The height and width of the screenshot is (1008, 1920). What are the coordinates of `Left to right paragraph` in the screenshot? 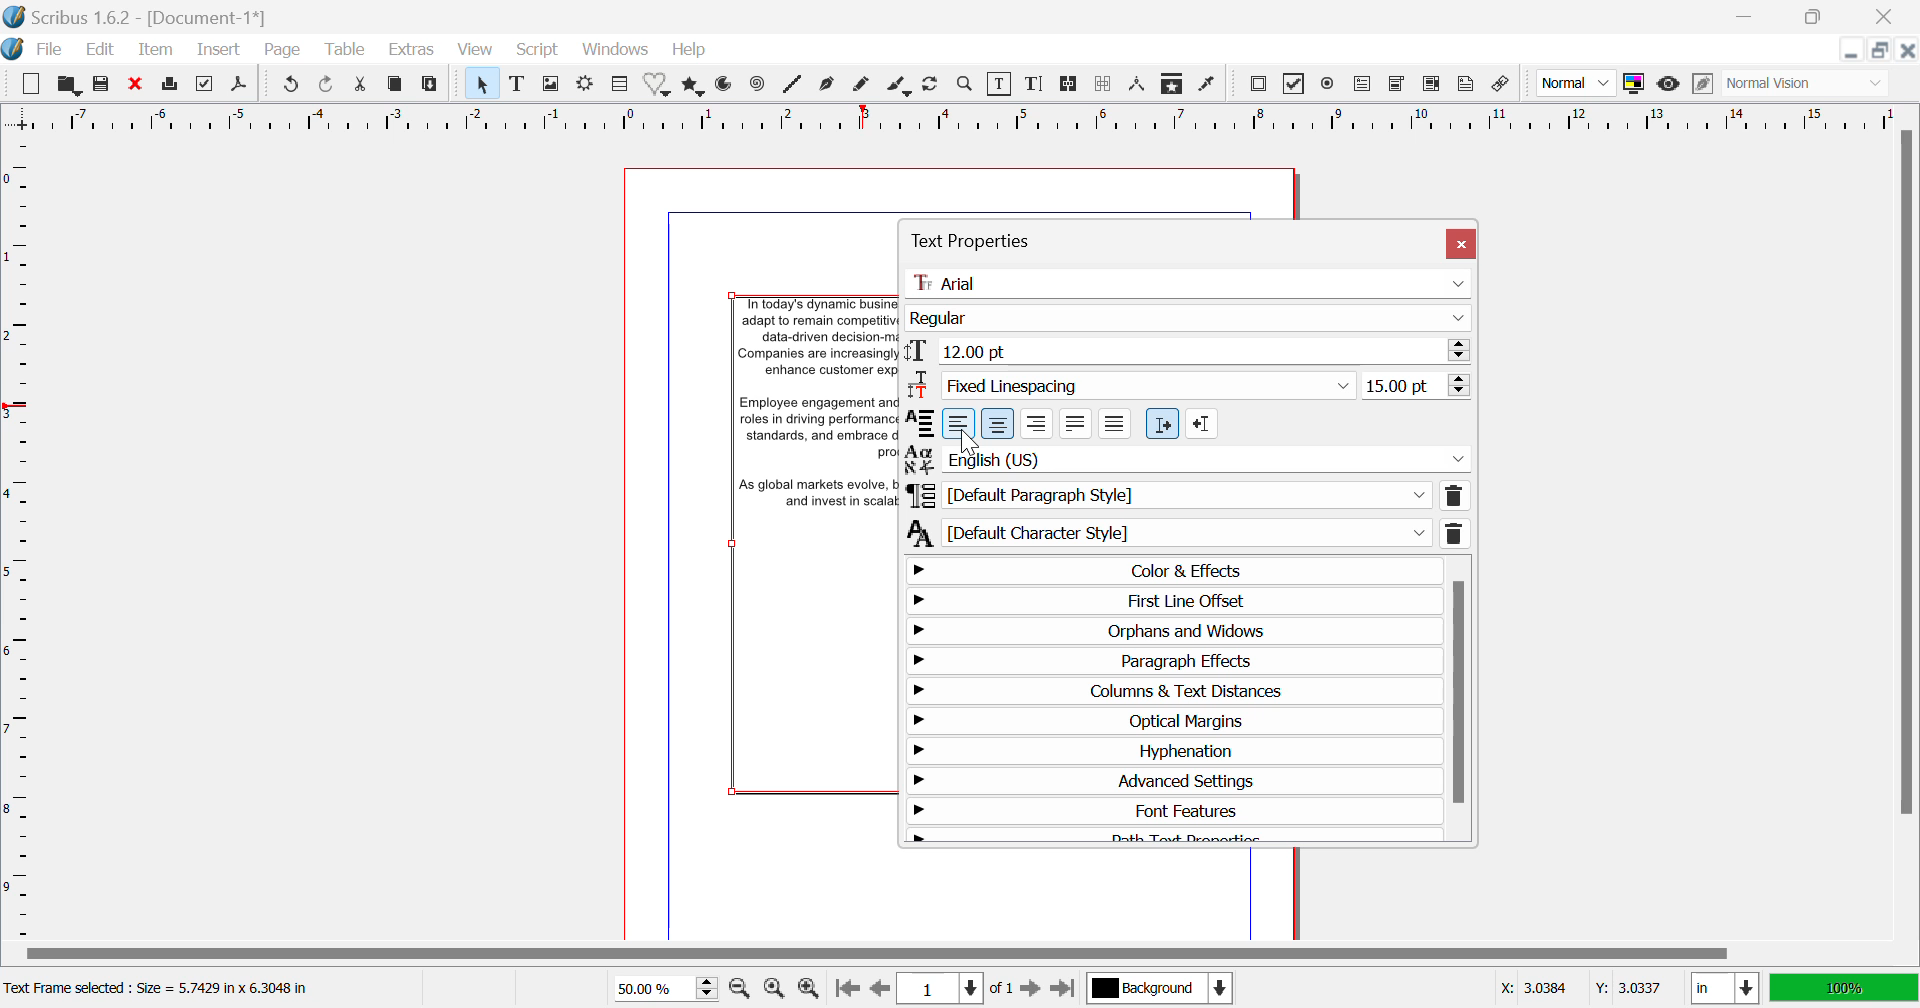 It's located at (1159, 422).